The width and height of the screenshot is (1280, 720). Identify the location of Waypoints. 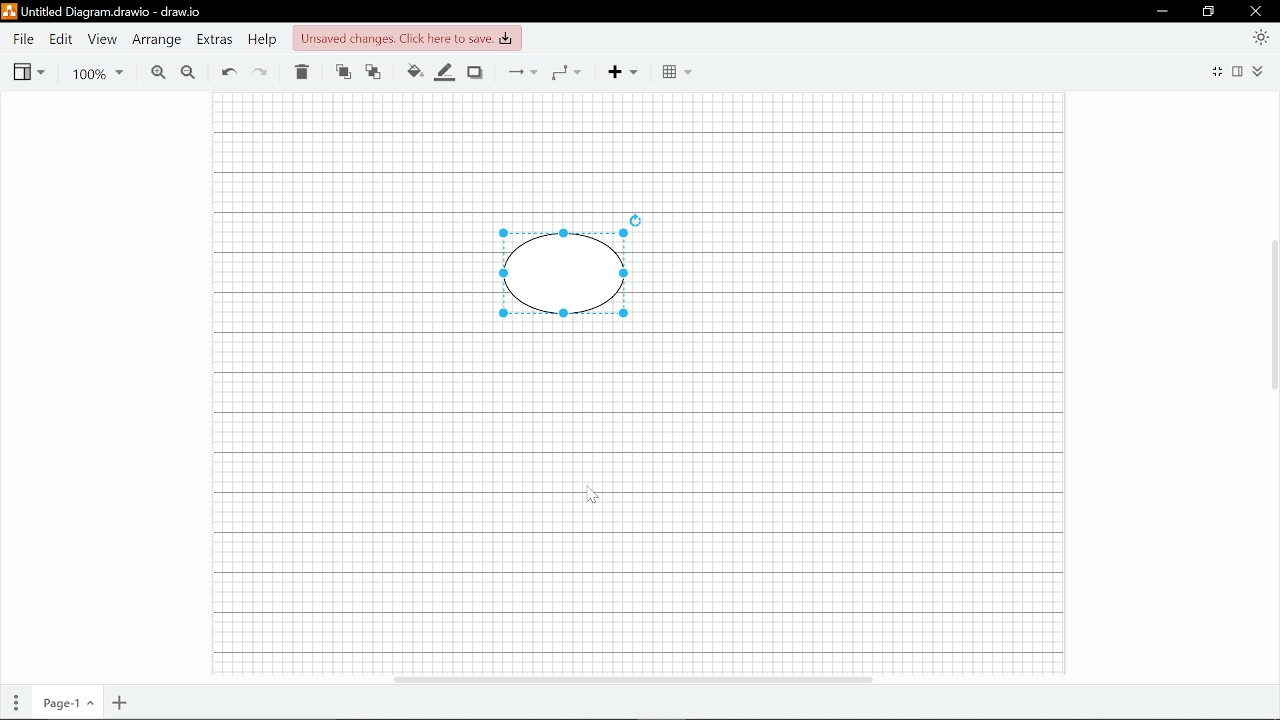
(566, 72).